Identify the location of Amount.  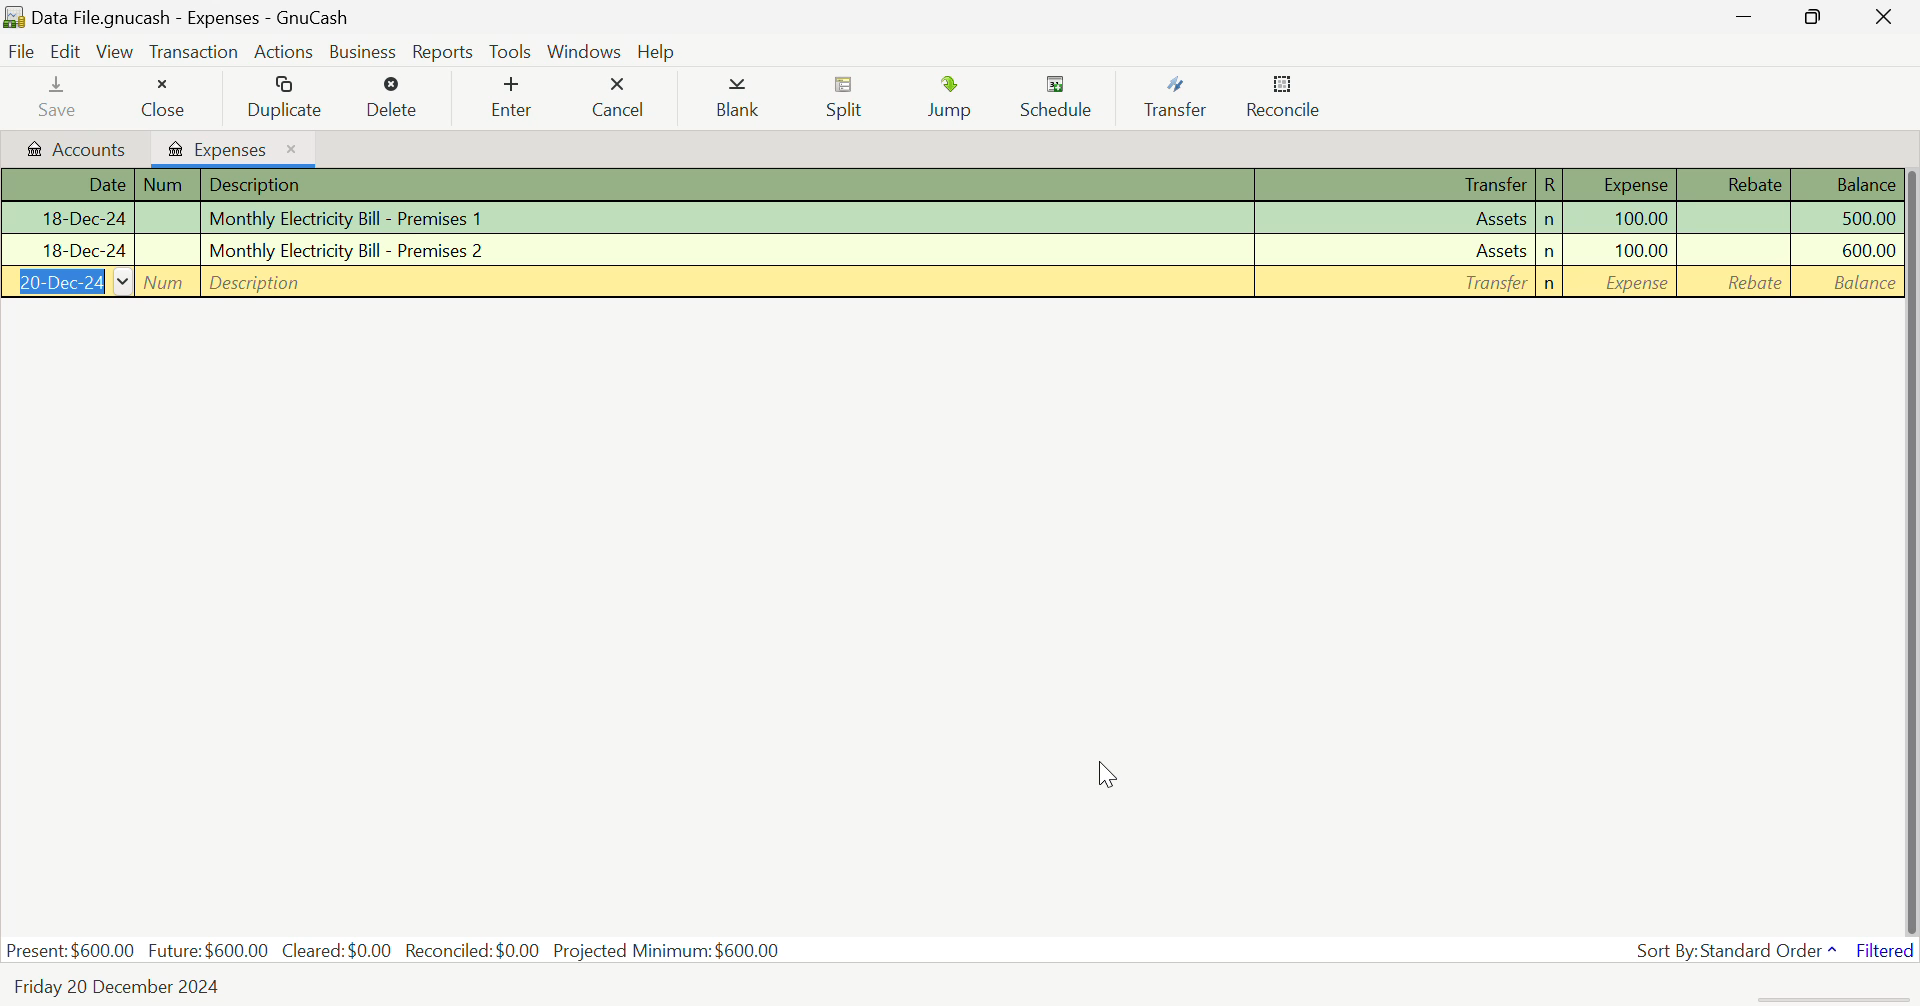
(1846, 252).